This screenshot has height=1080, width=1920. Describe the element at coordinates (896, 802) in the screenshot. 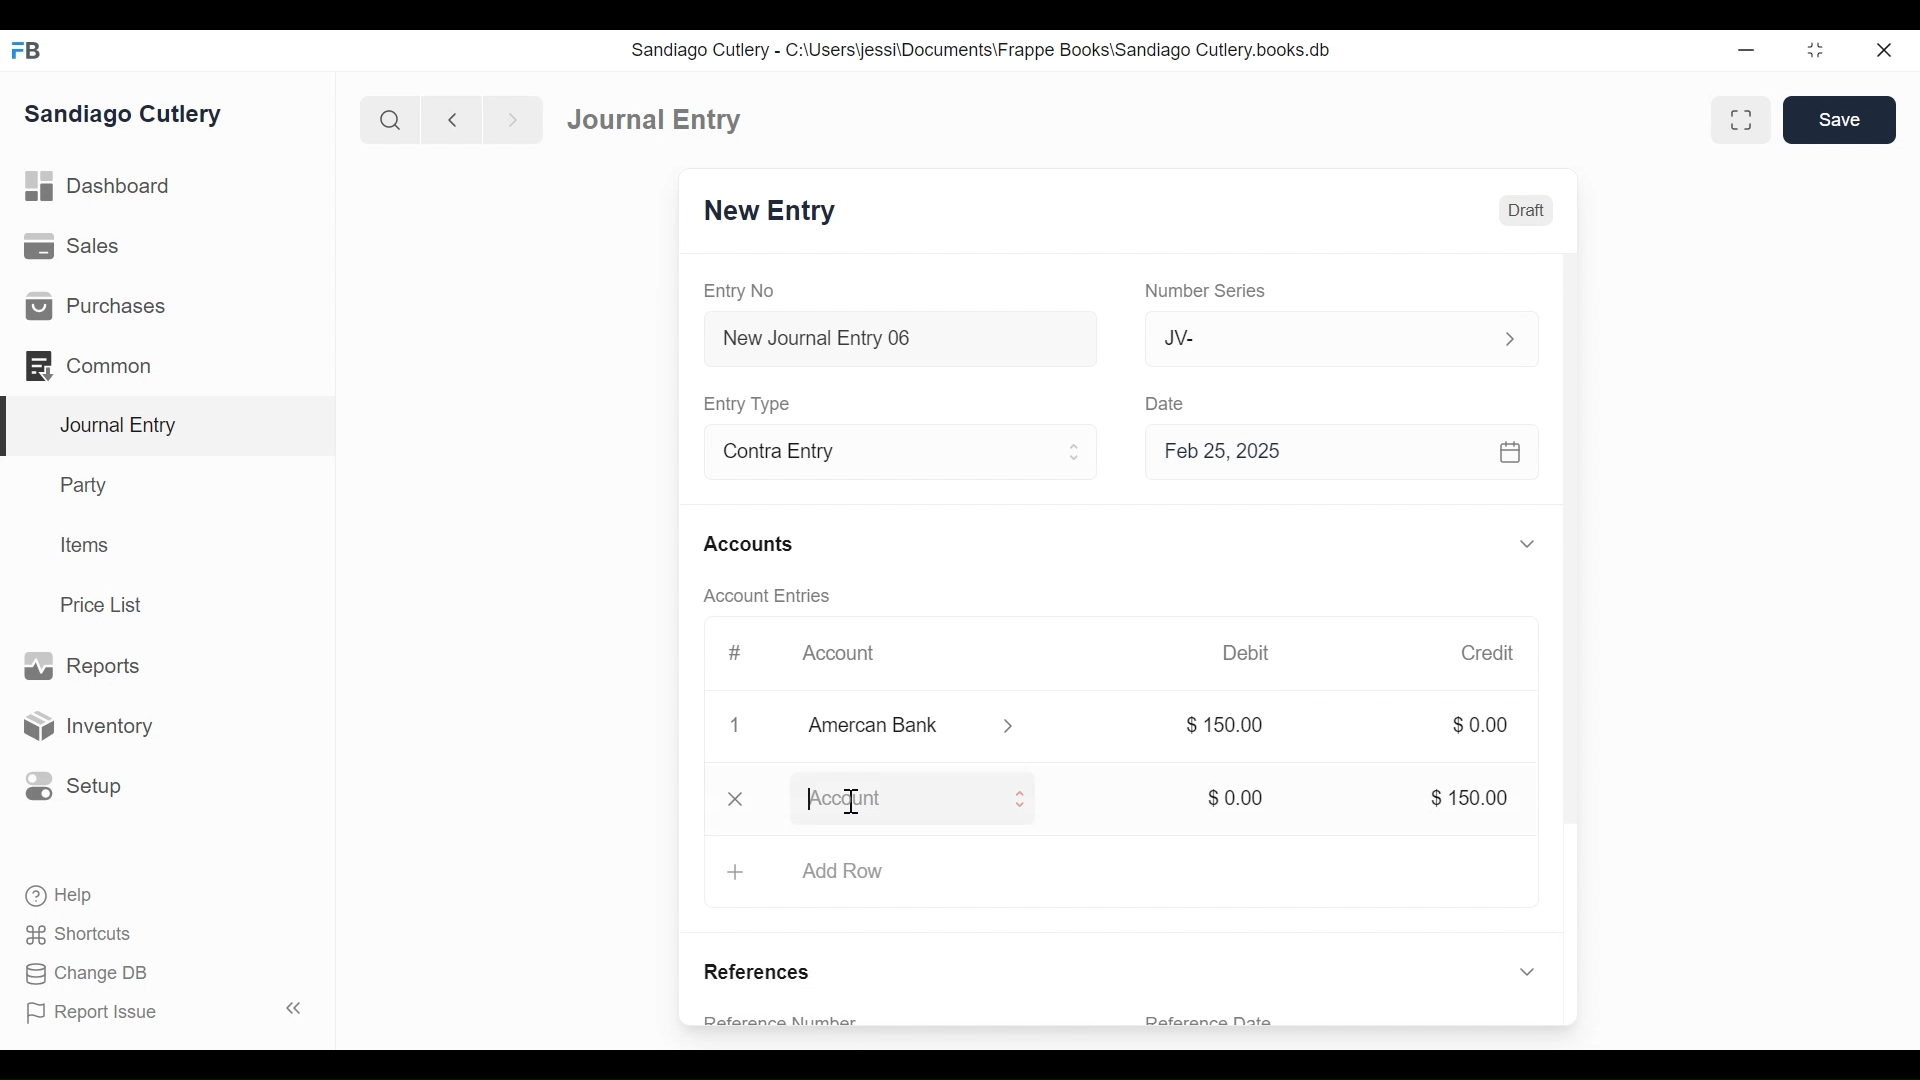

I see `Account` at that location.